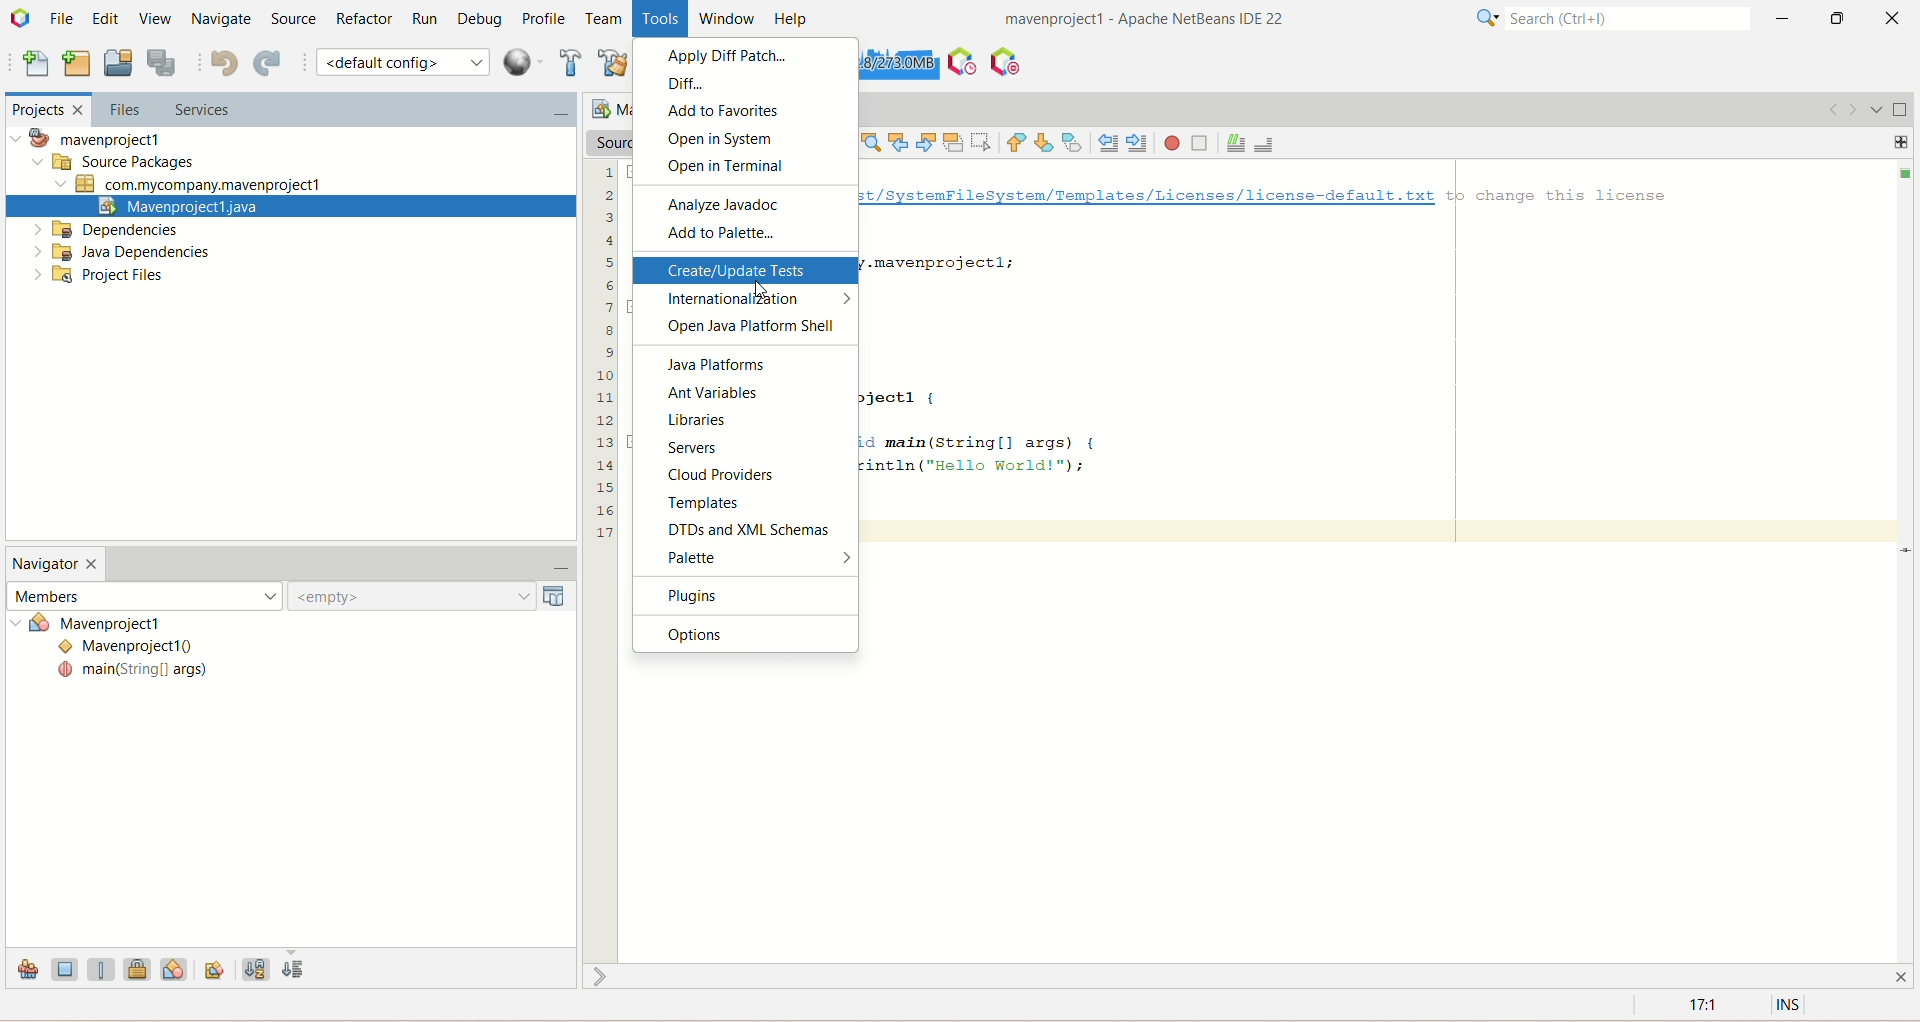  I want to click on minimize, so click(1783, 18).